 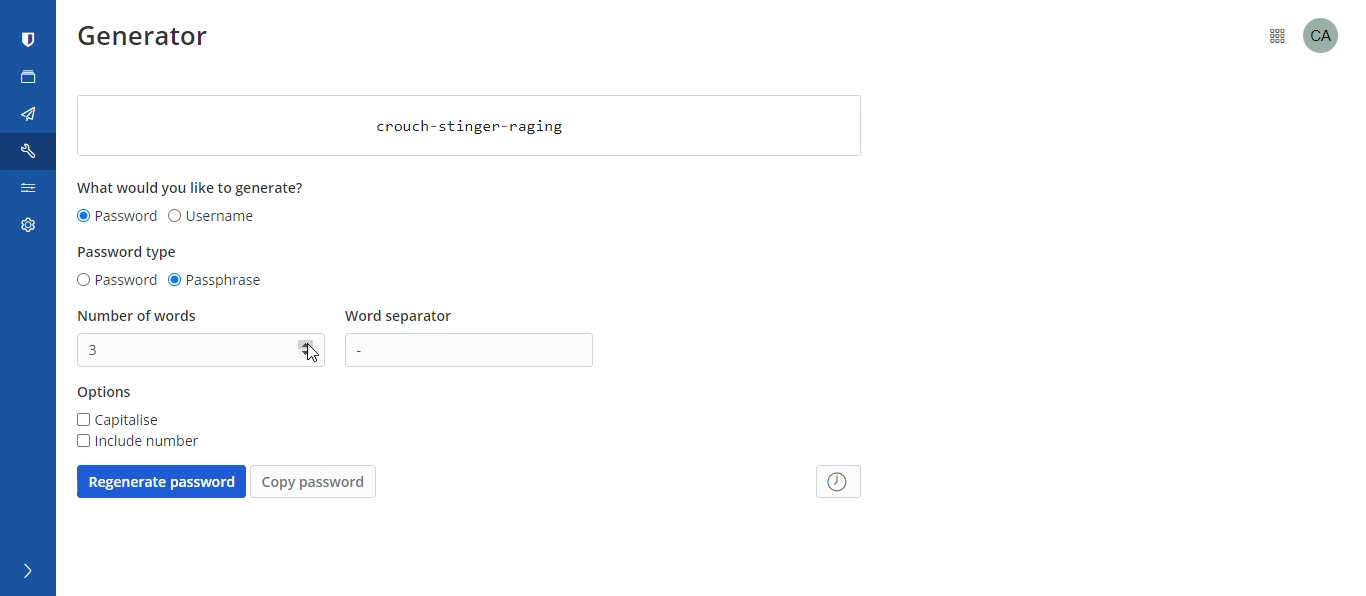 I want to click on crouch-stinger-raging, so click(x=471, y=126).